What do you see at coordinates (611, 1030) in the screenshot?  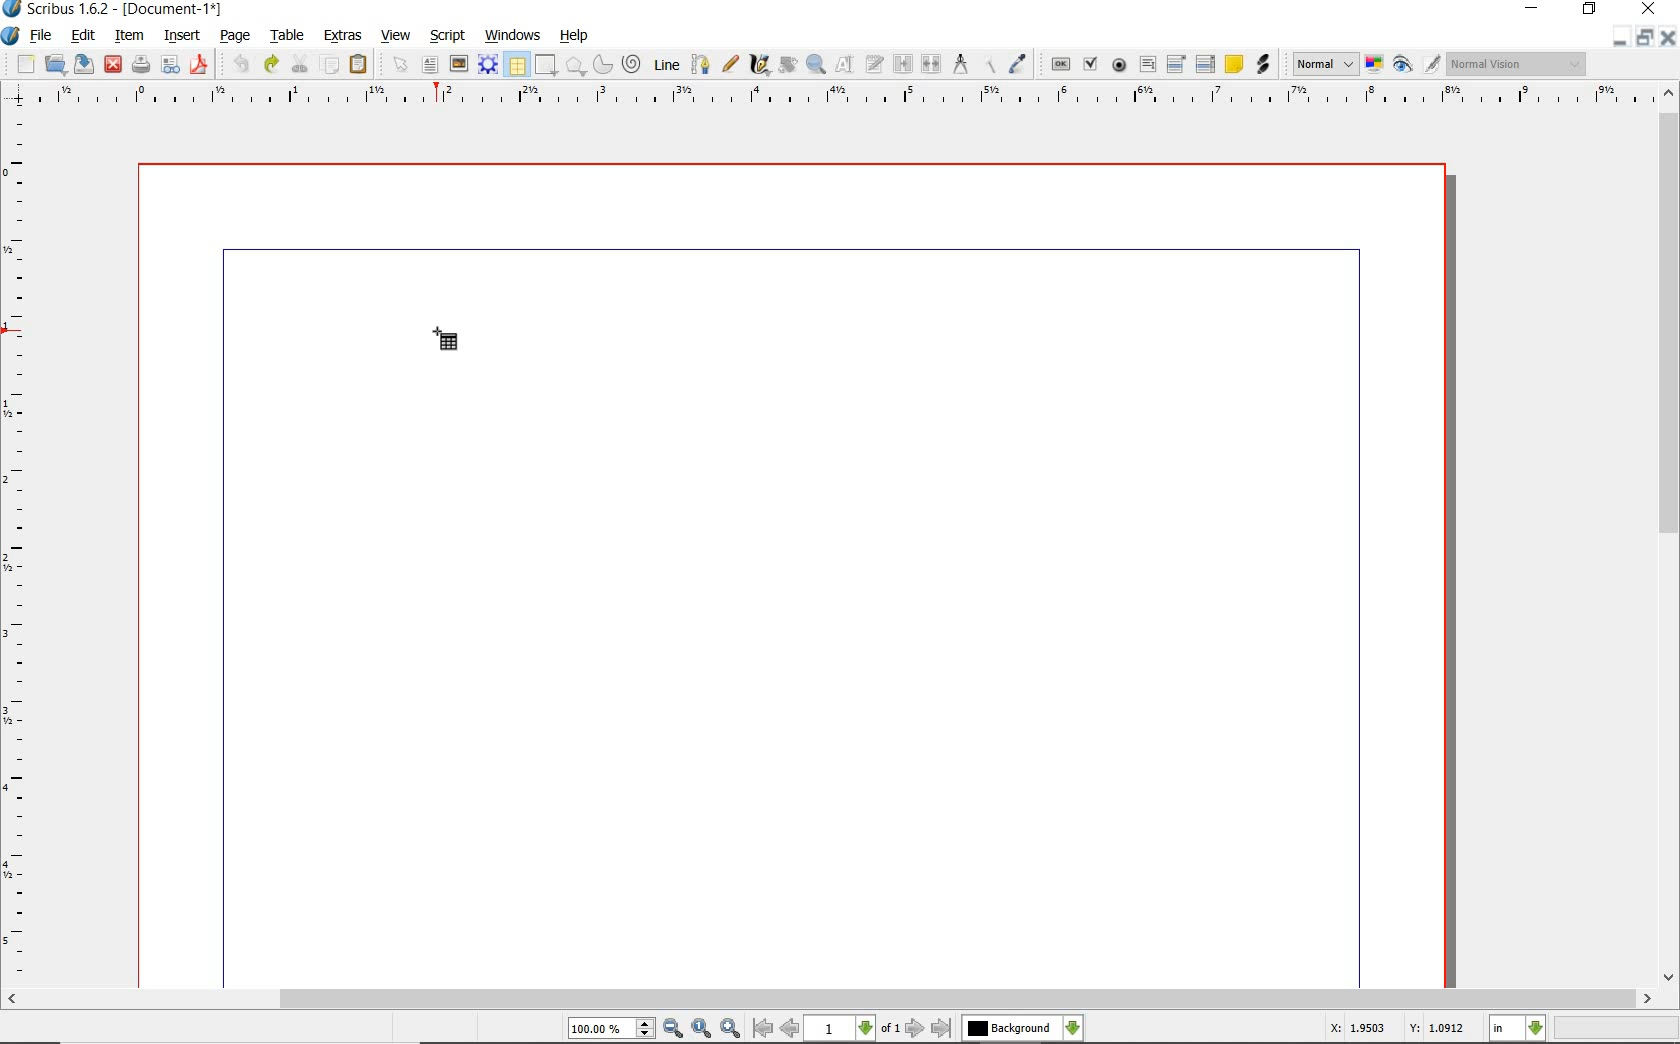 I see `select current zoom level` at bounding box center [611, 1030].